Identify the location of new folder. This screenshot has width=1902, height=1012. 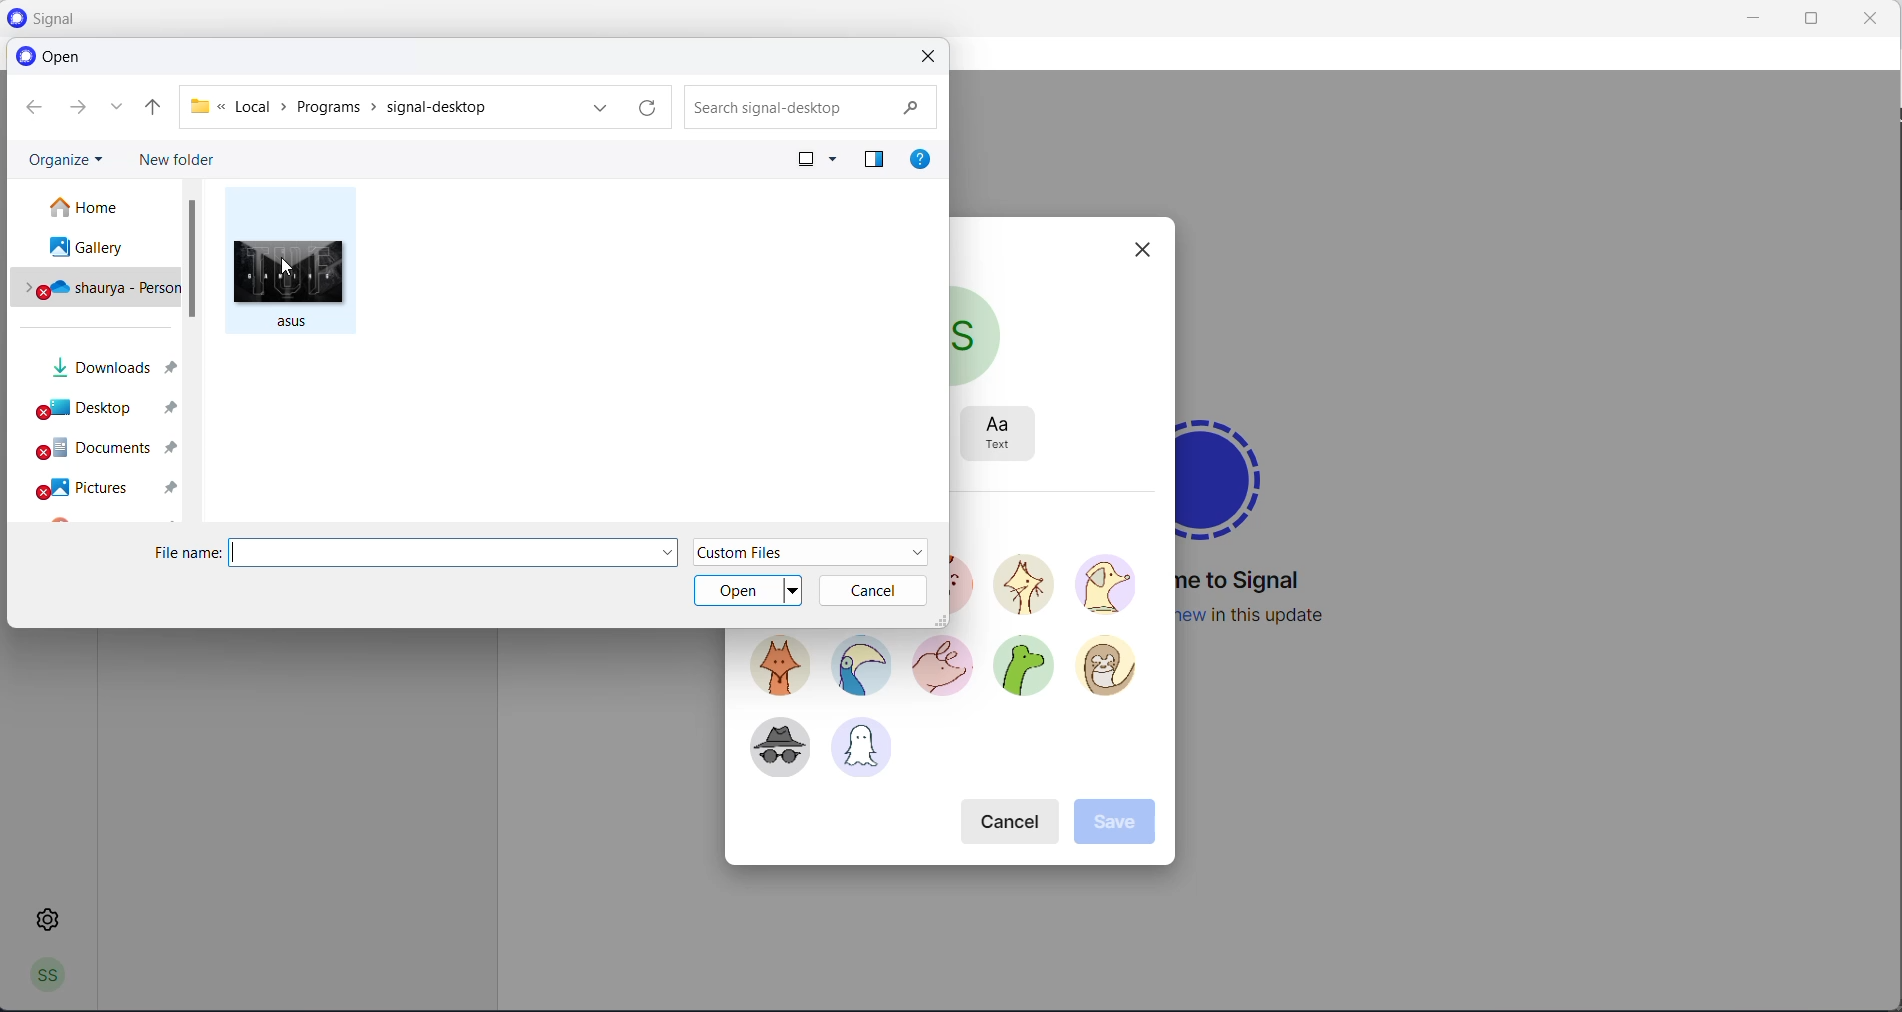
(175, 160).